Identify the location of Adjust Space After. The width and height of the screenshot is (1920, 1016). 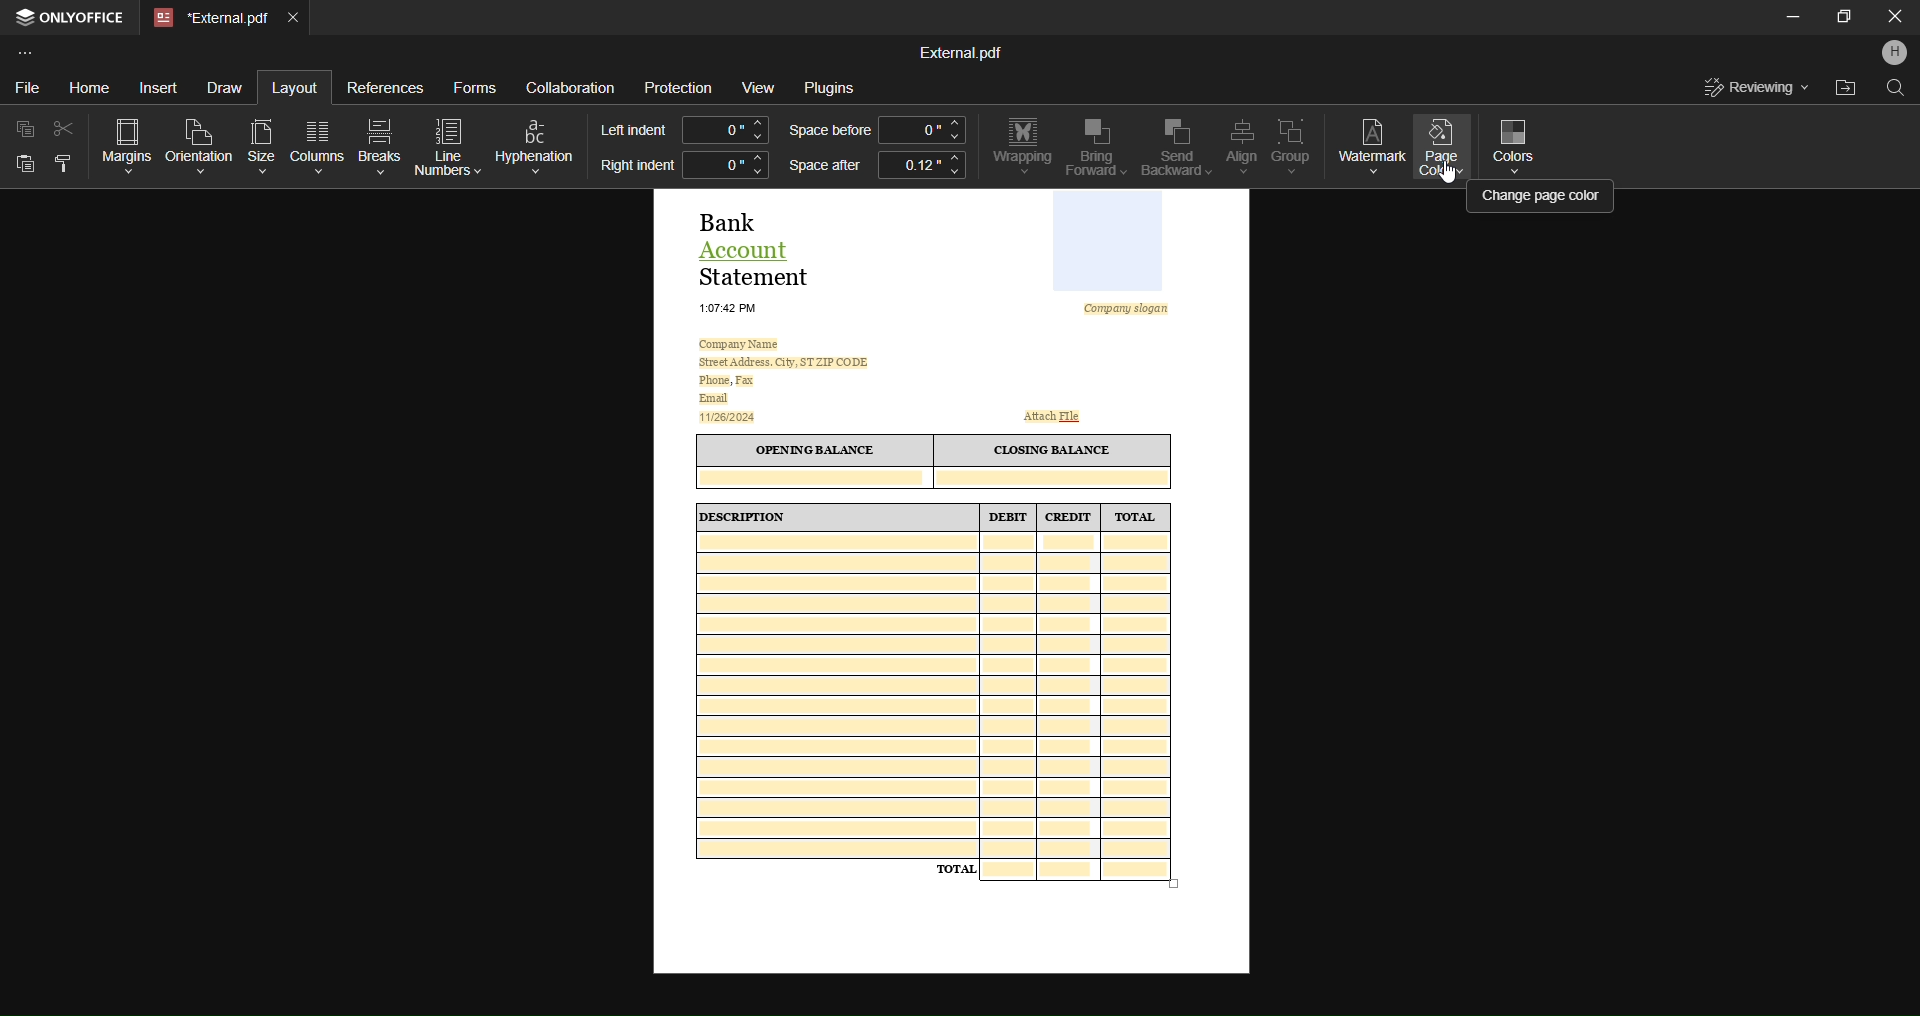
(922, 168).